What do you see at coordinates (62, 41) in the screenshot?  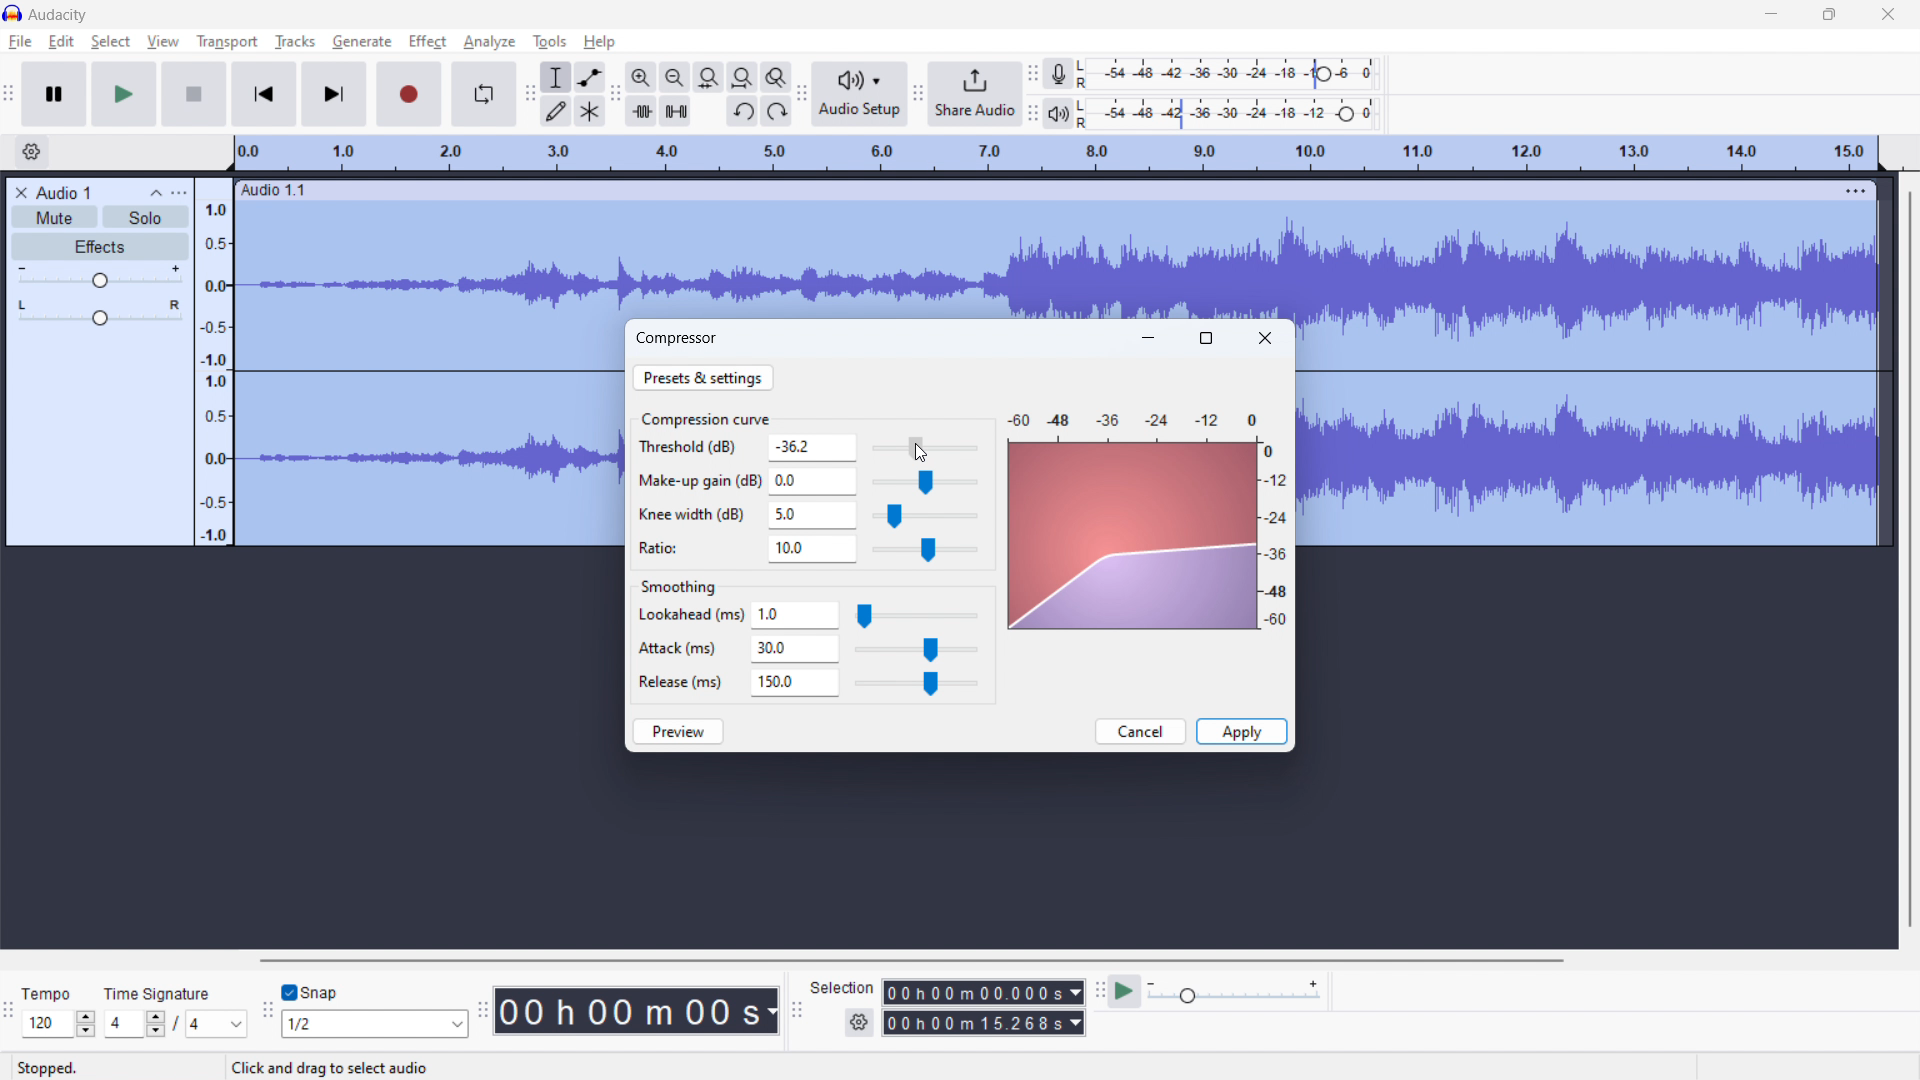 I see `edit` at bounding box center [62, 41].